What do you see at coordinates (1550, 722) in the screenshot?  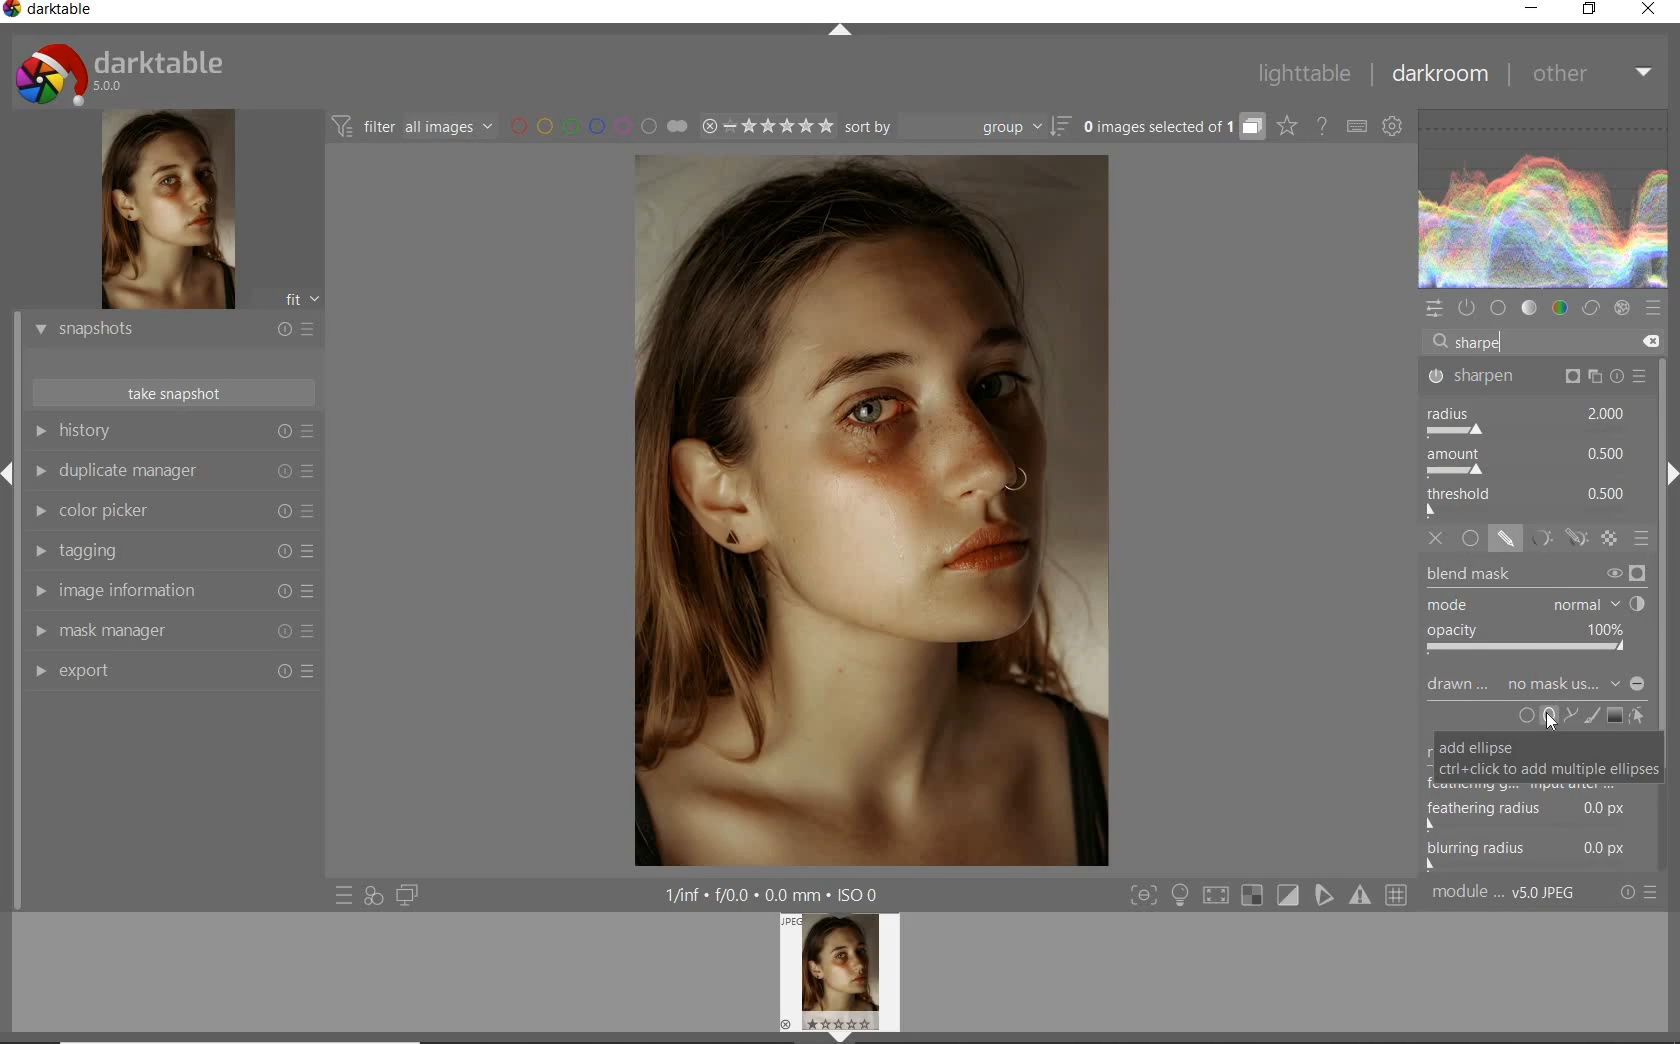 I see `CURSOR` at bounding box center [1550, 722].